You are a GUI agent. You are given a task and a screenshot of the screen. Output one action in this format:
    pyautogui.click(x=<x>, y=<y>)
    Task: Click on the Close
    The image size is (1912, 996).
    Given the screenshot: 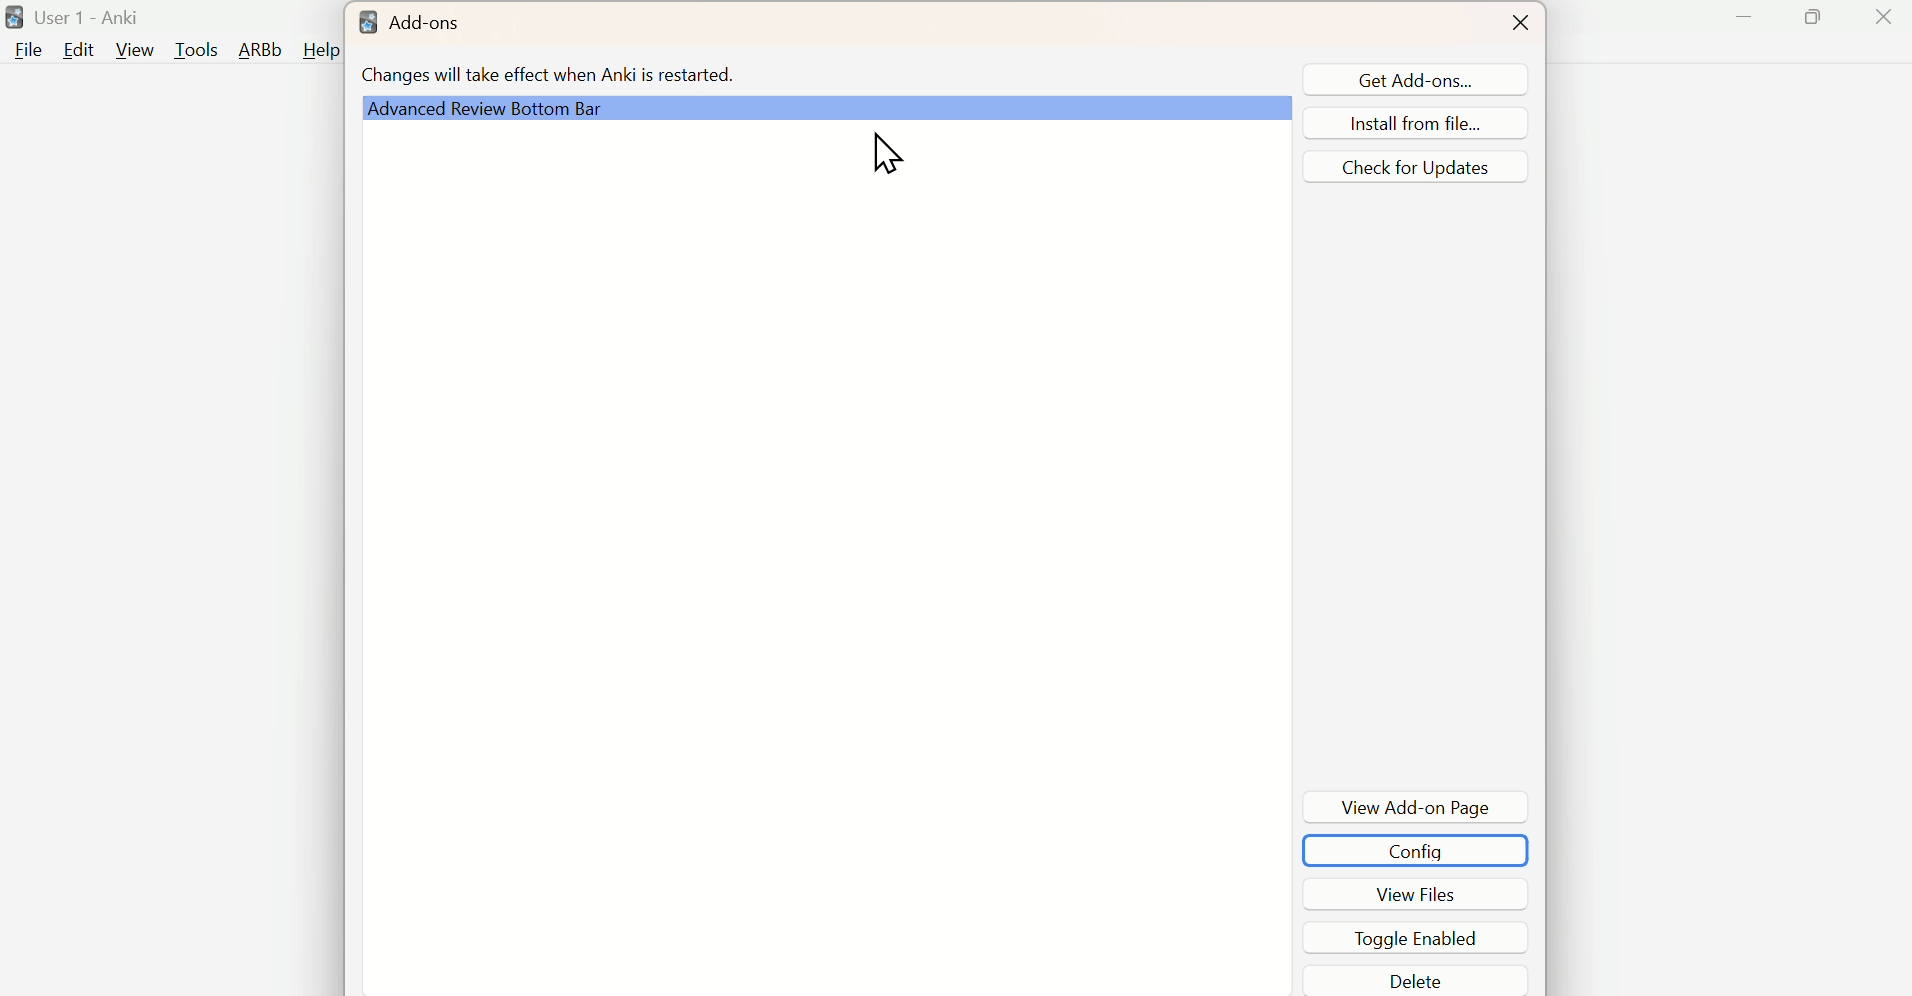 What is the action you would take?
    pyautogui.click(x=1890, y=16)
    